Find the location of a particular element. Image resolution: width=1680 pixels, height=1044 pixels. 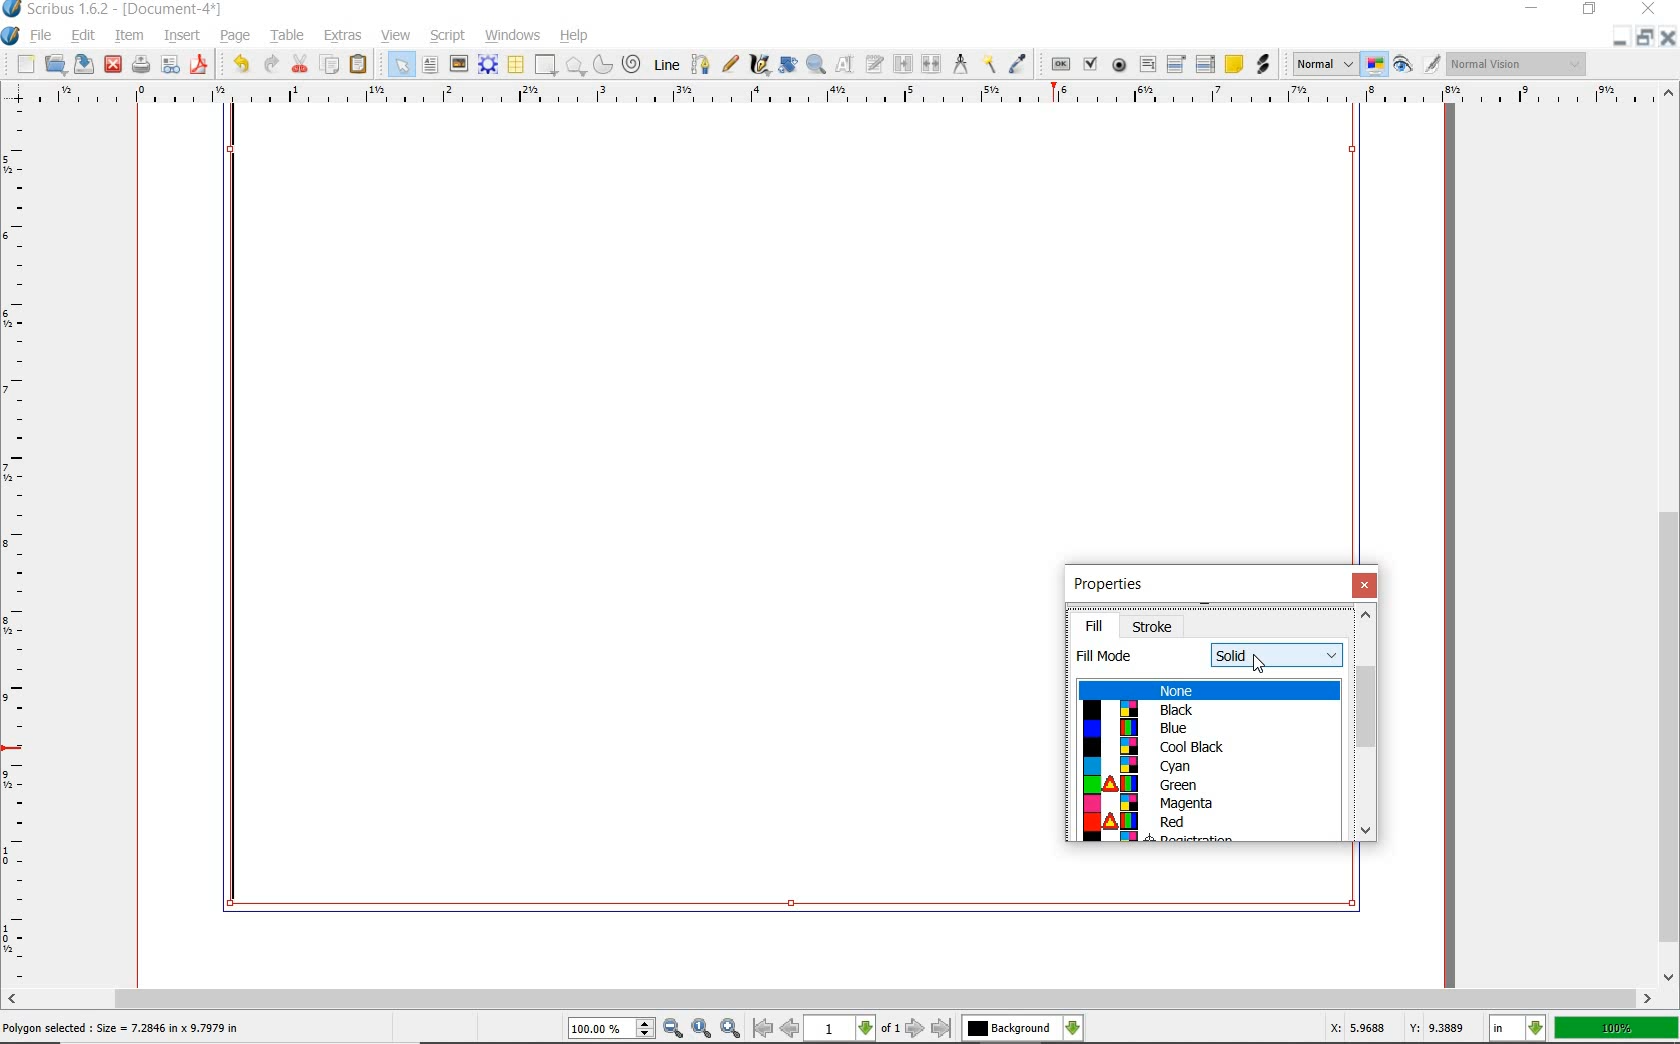

close is located at coordinates (113, 65).